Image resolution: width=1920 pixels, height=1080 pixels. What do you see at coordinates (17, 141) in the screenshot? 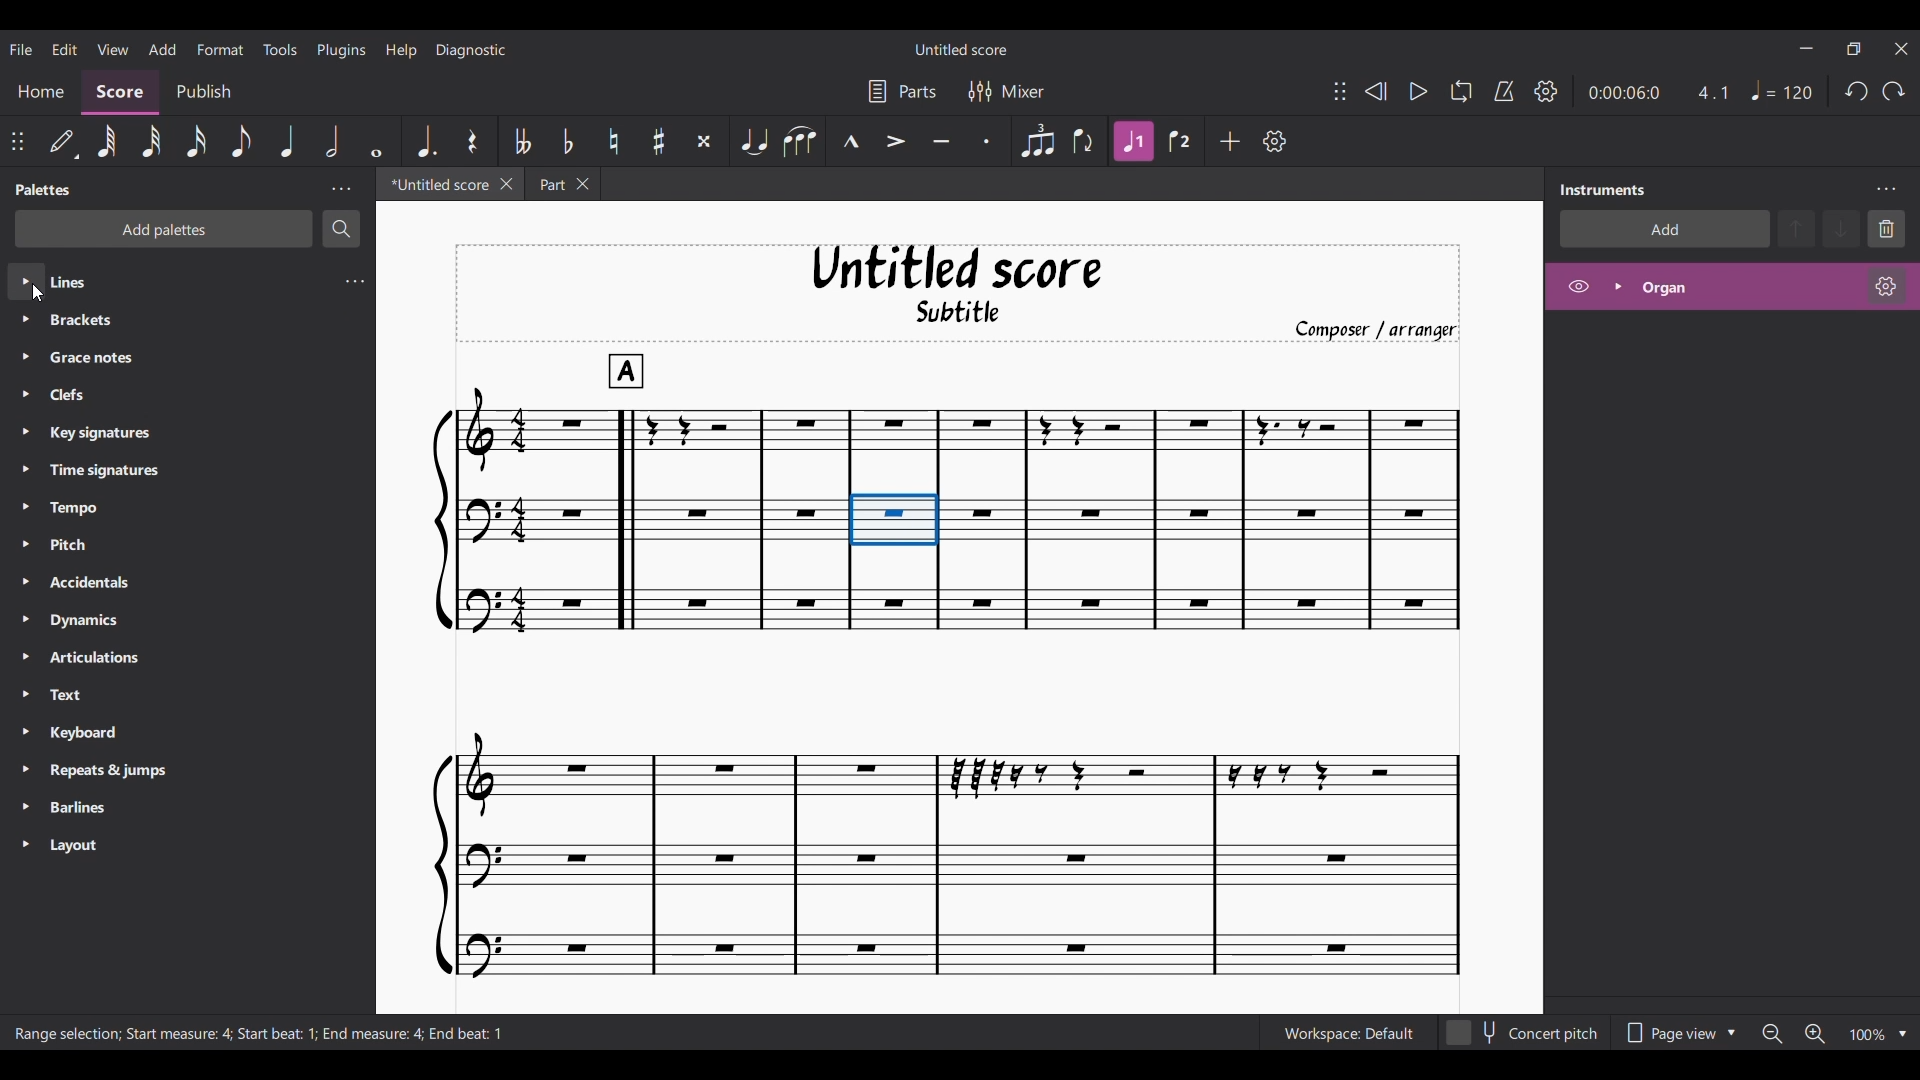
I see `Change position of toolbar attached` at bounding box center [17, 141].